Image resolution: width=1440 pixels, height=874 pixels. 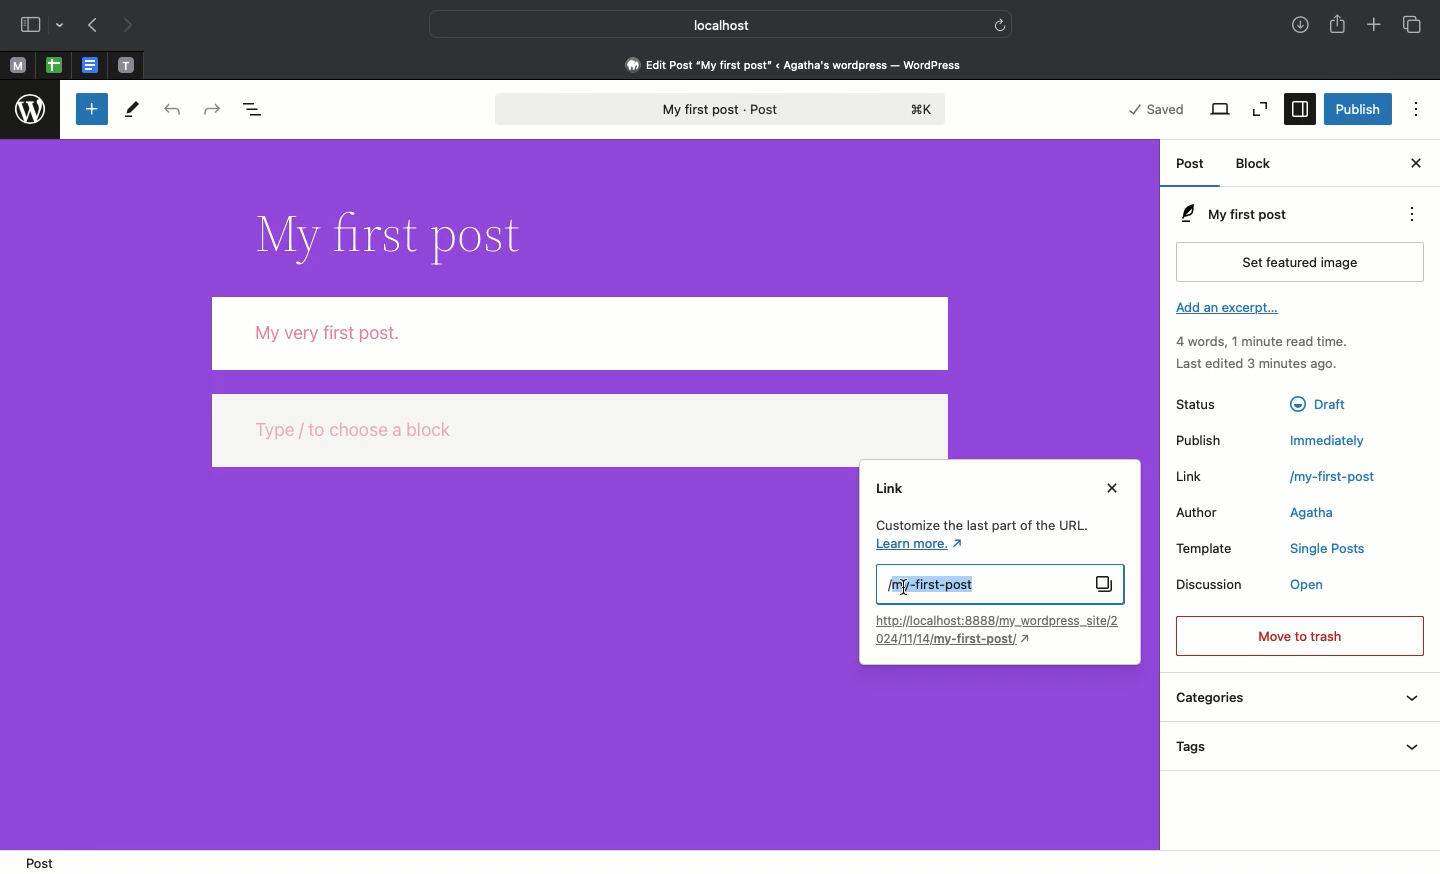 What do you see at coordinates (581, 333) in the screenshot?
I see `Body` at bounding box center [581, 333].